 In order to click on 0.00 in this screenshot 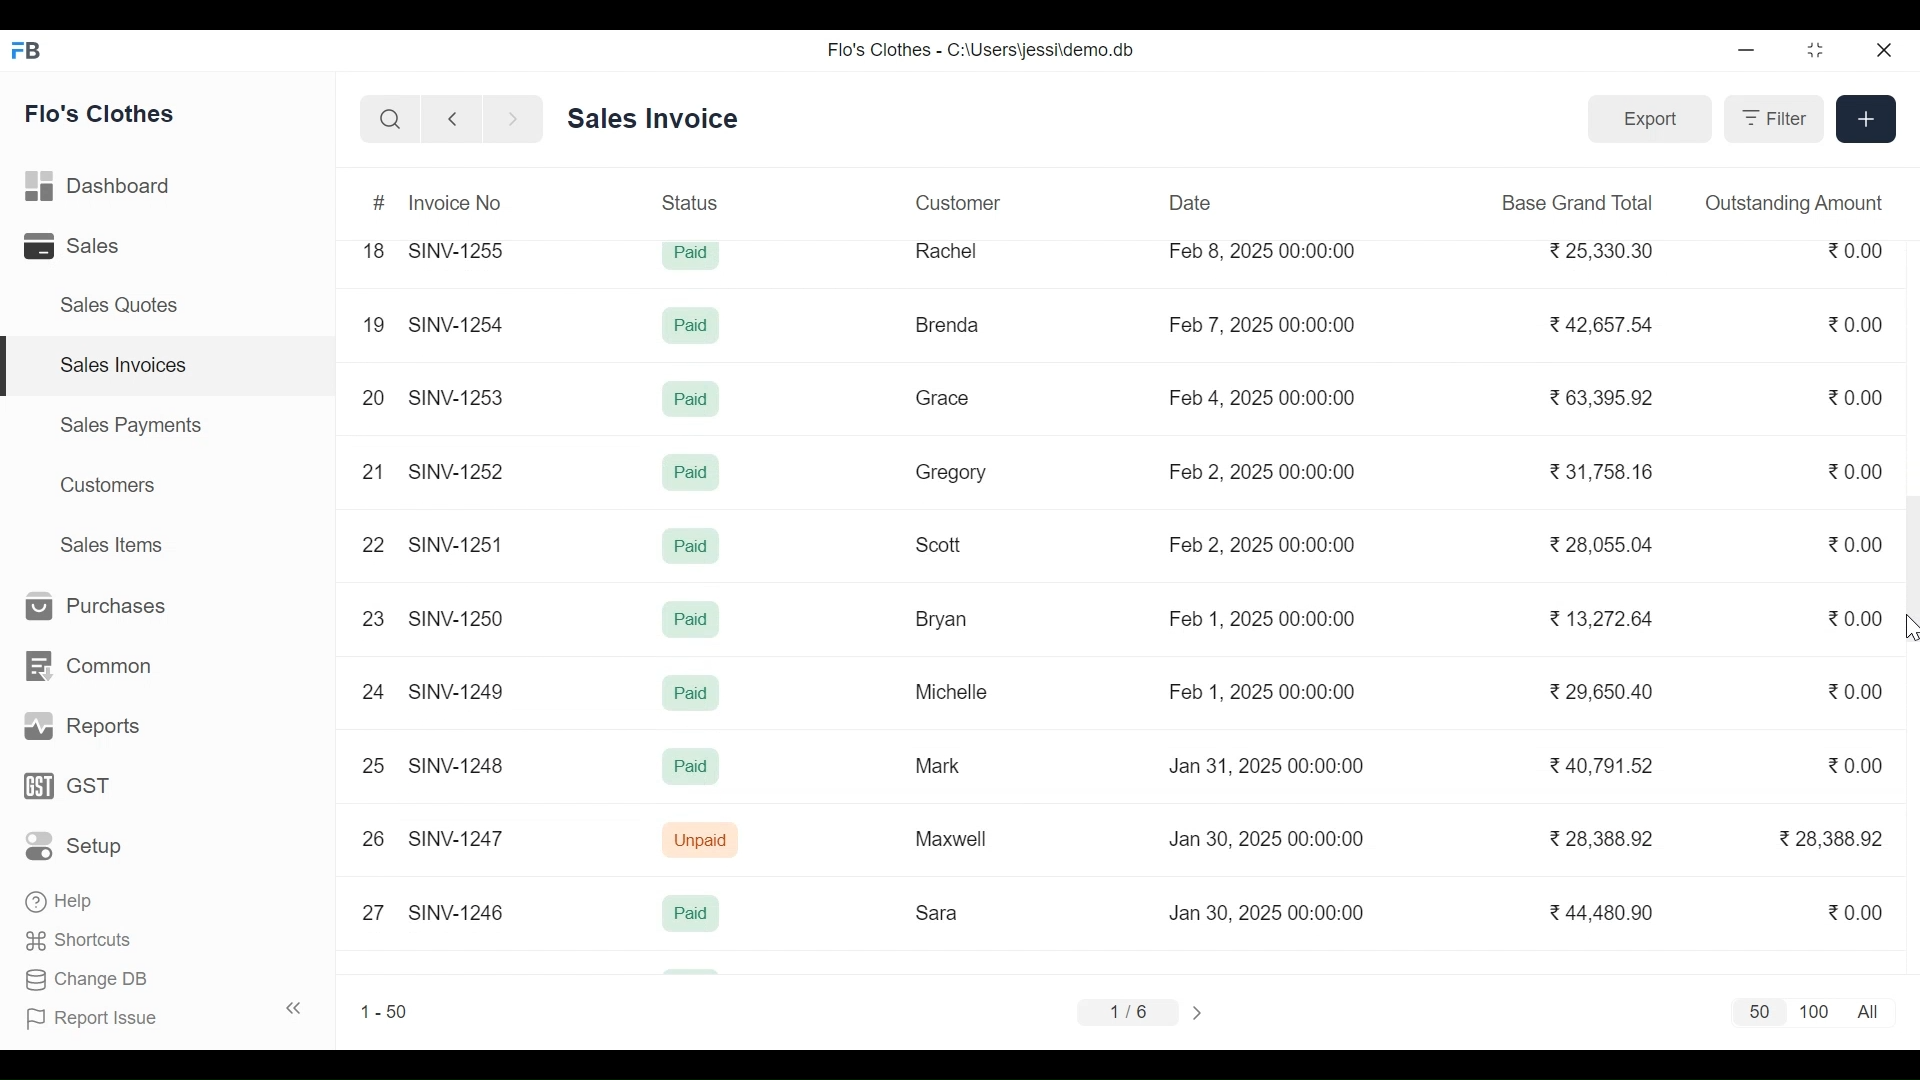, I will do `click(1858, 618)`.